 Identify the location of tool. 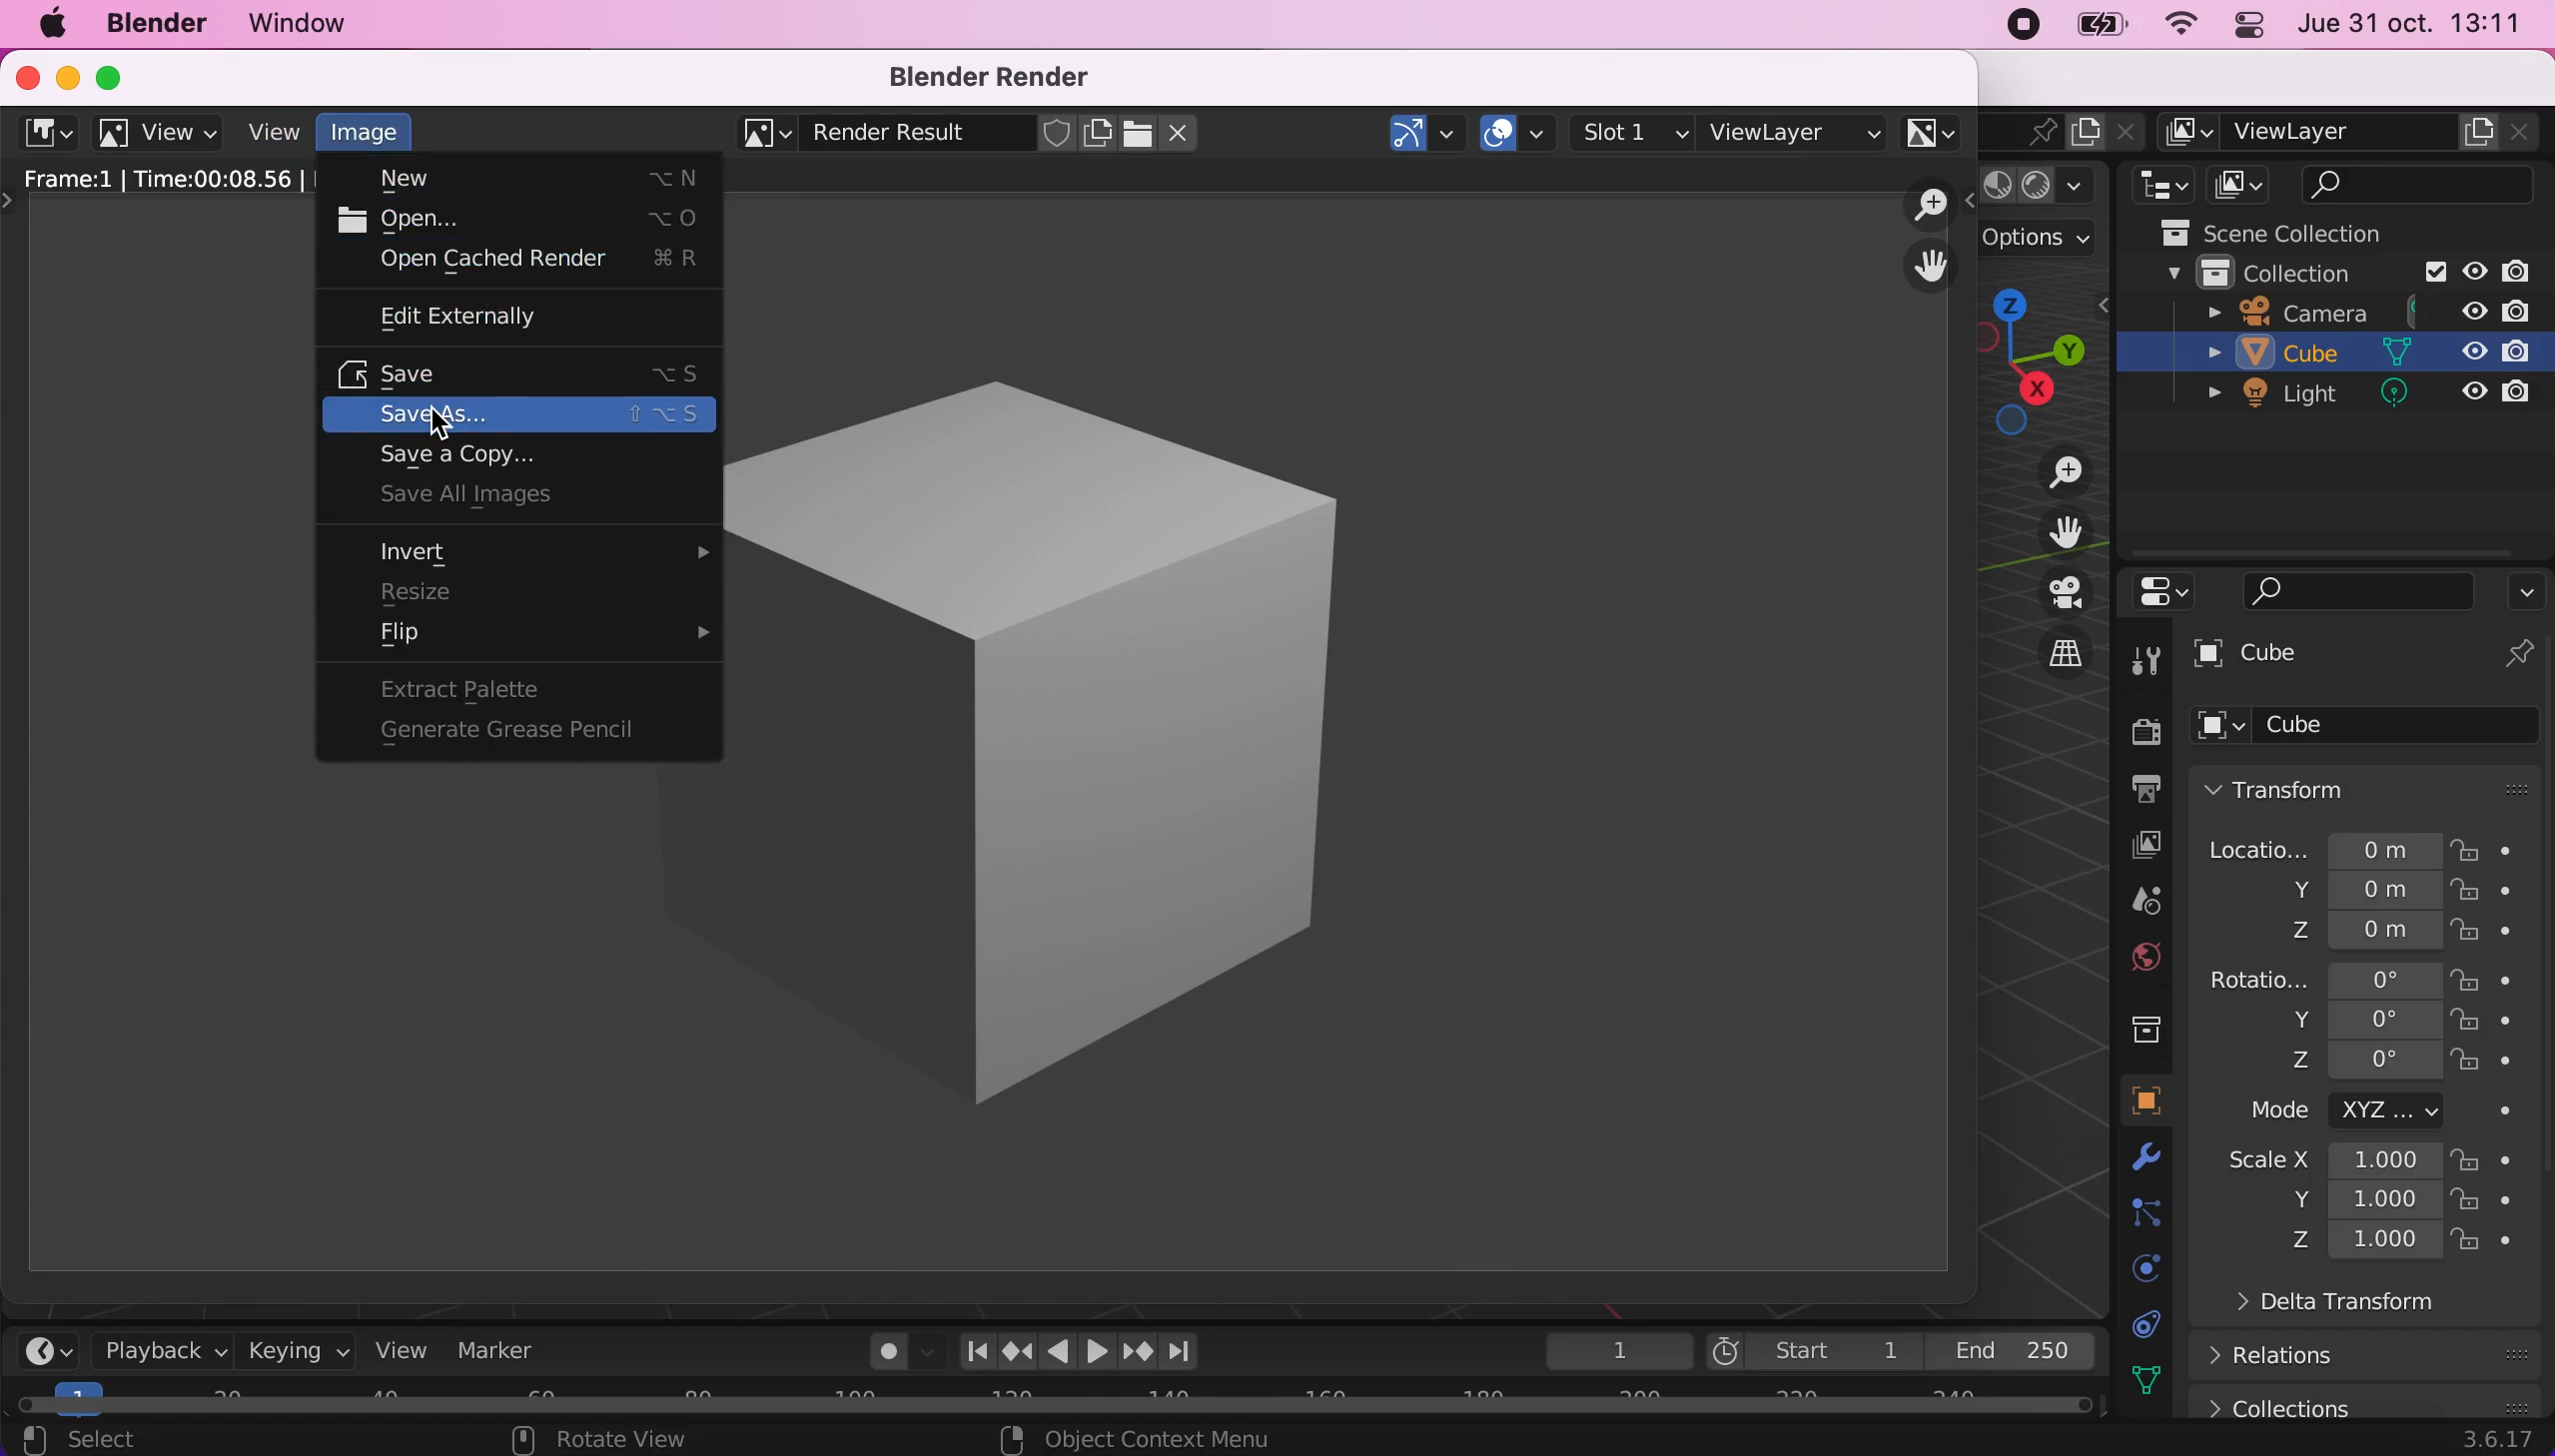
(2146, 661).